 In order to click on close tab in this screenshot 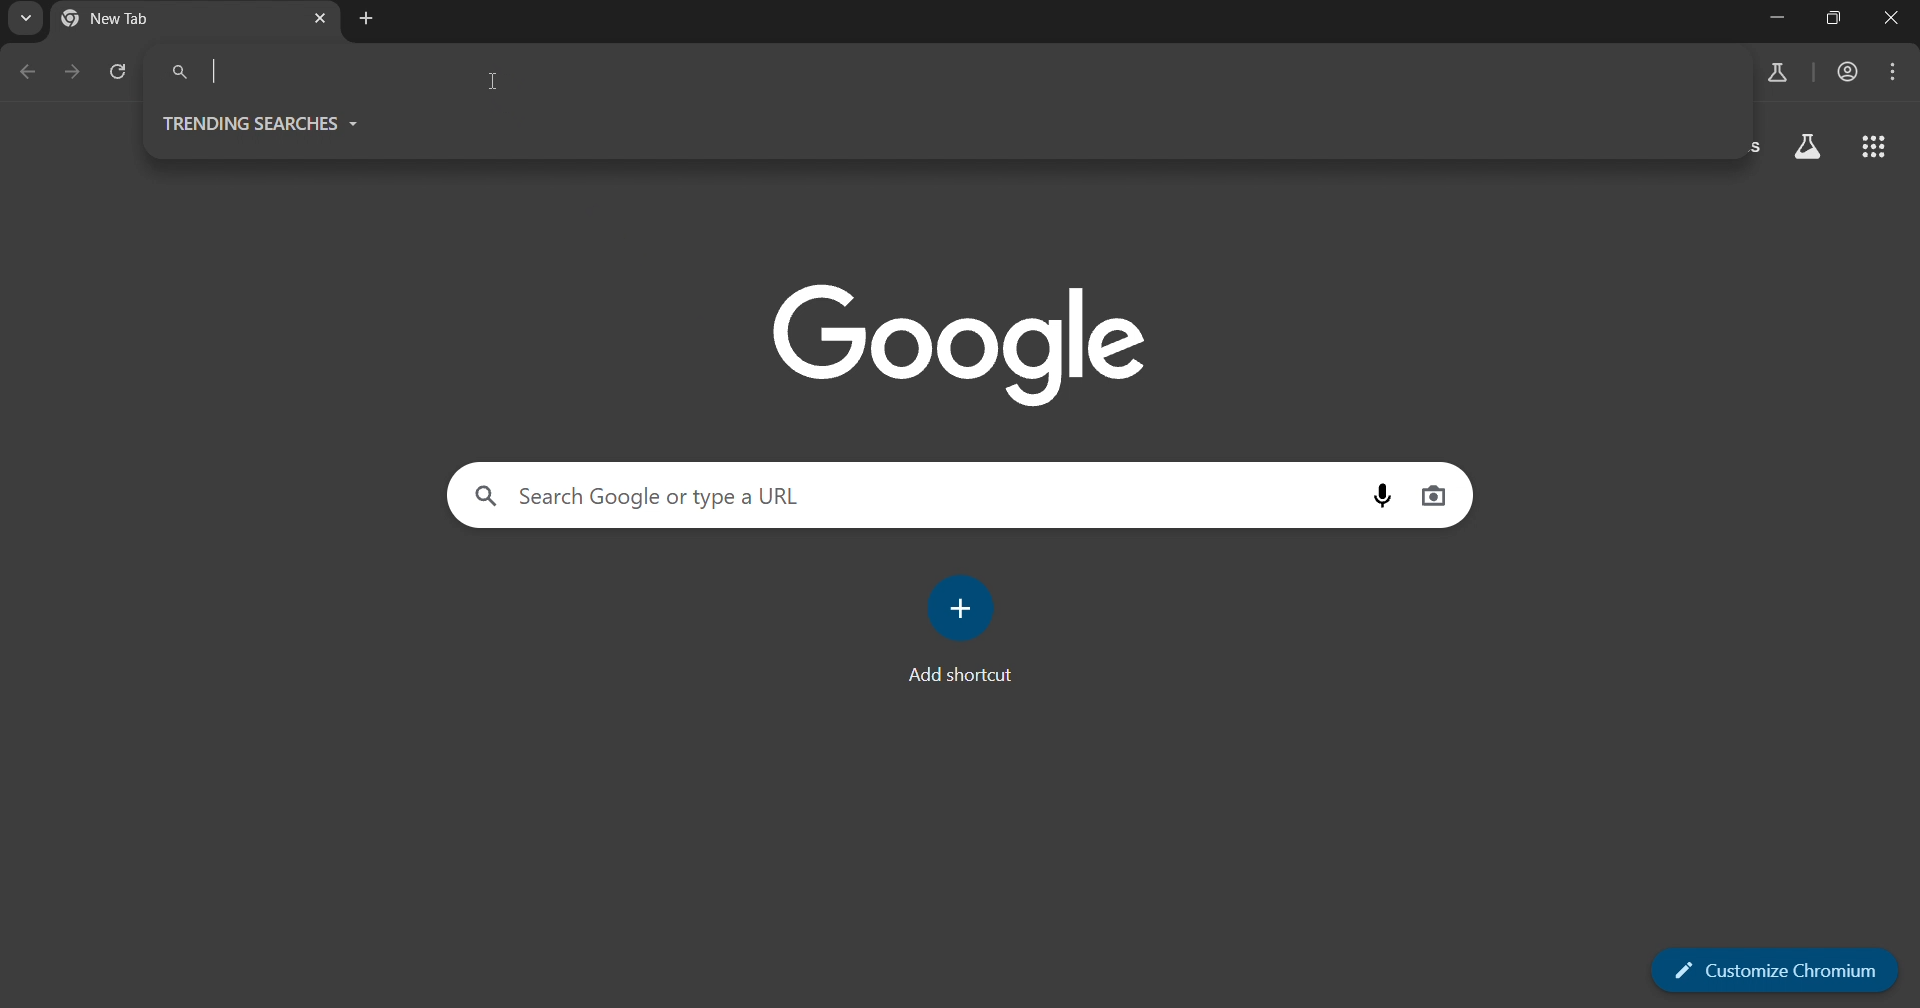, I will do `click(317, 20)`.